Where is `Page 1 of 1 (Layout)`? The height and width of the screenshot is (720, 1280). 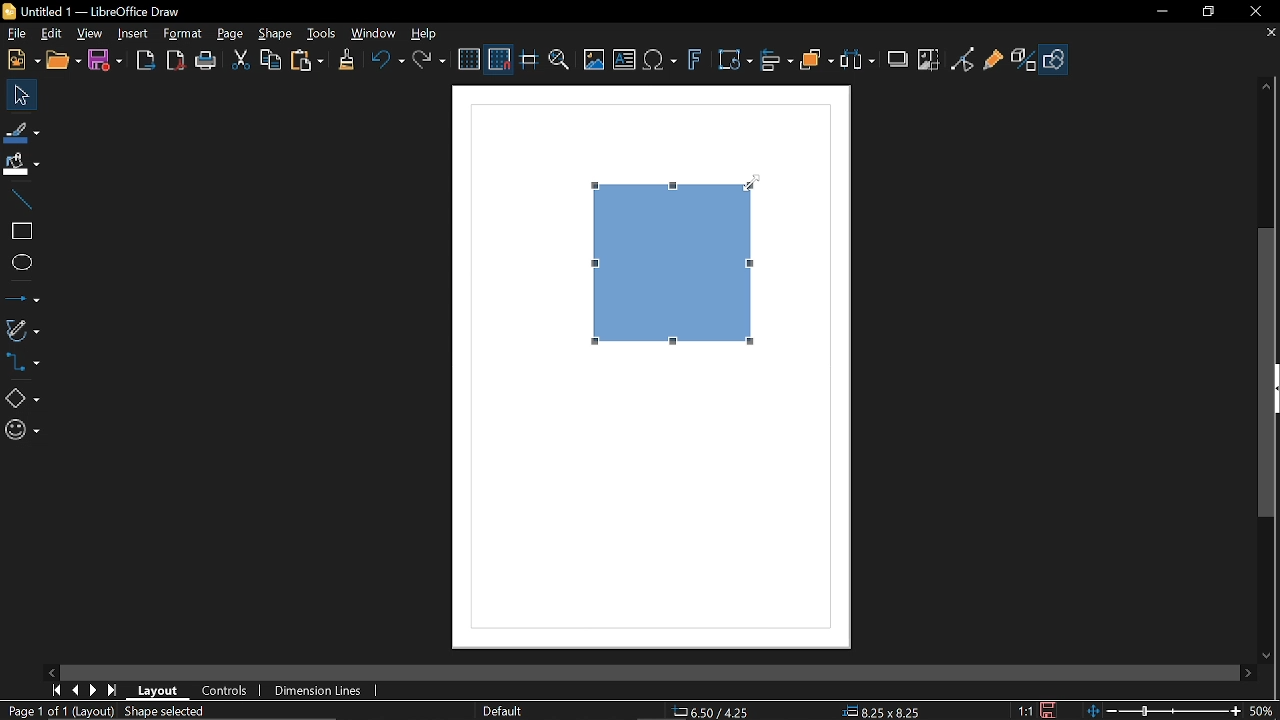
Page 1 of 1 (Layout) is located at coordinates (58, 712).